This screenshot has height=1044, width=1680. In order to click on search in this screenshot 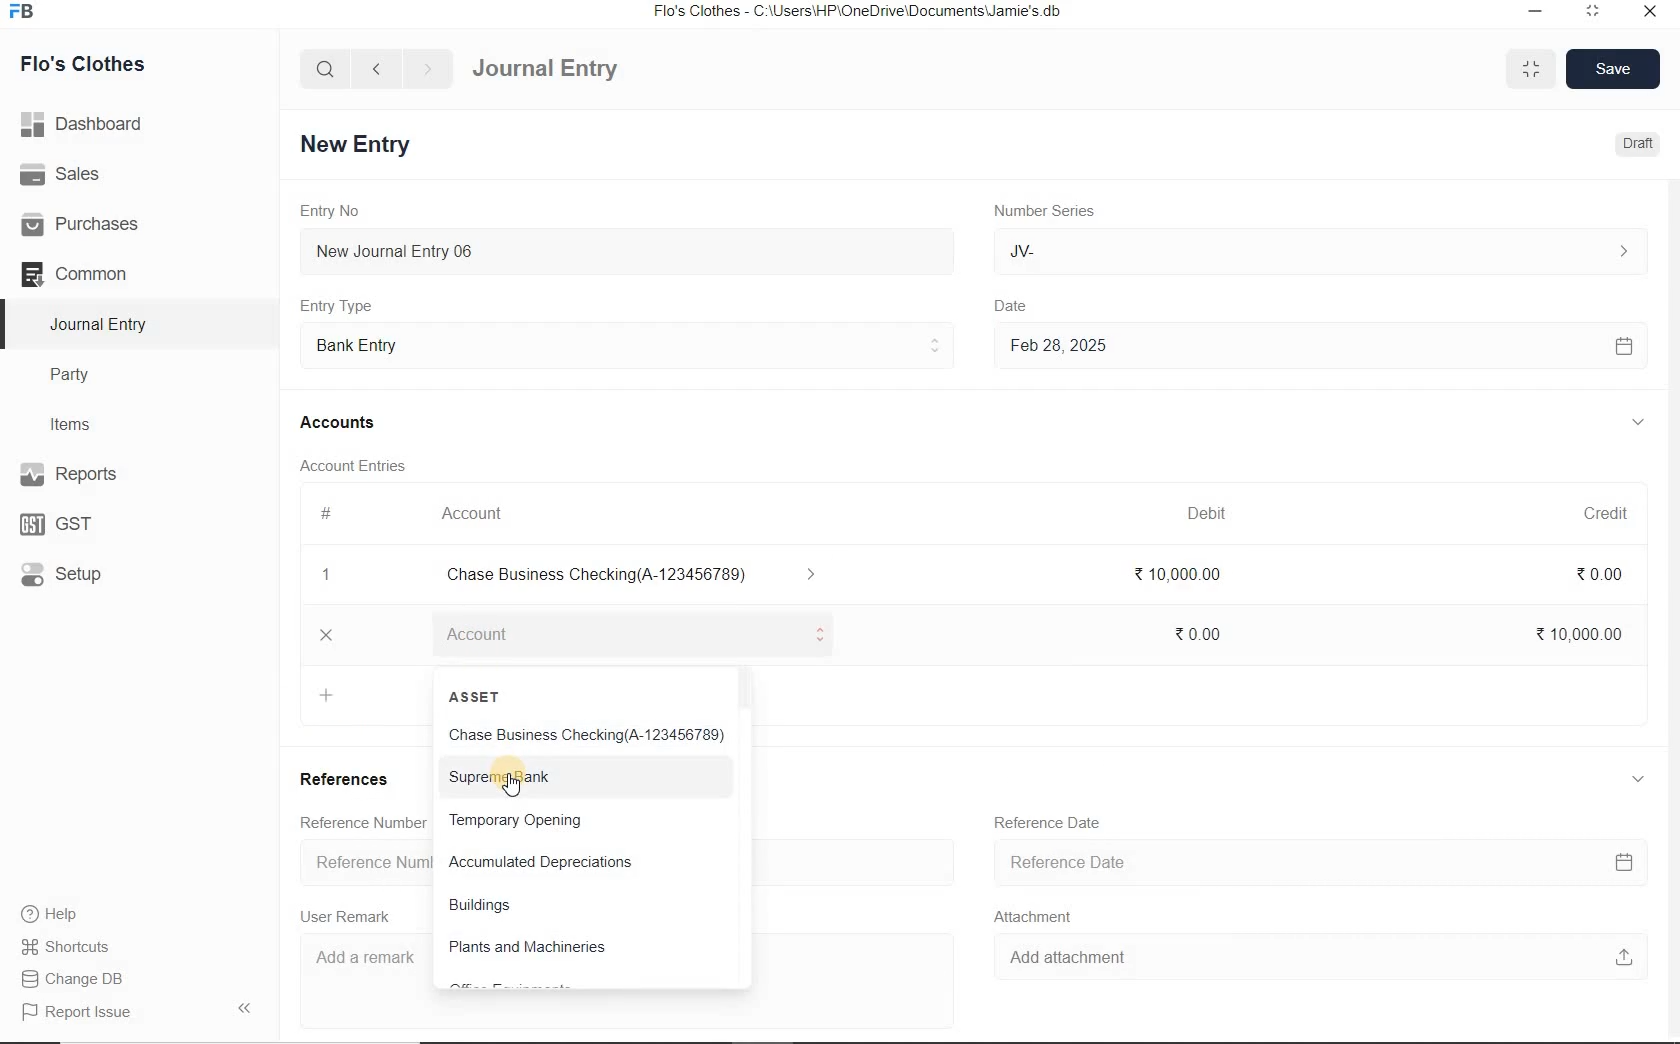, I will do `click(326, 69)`.